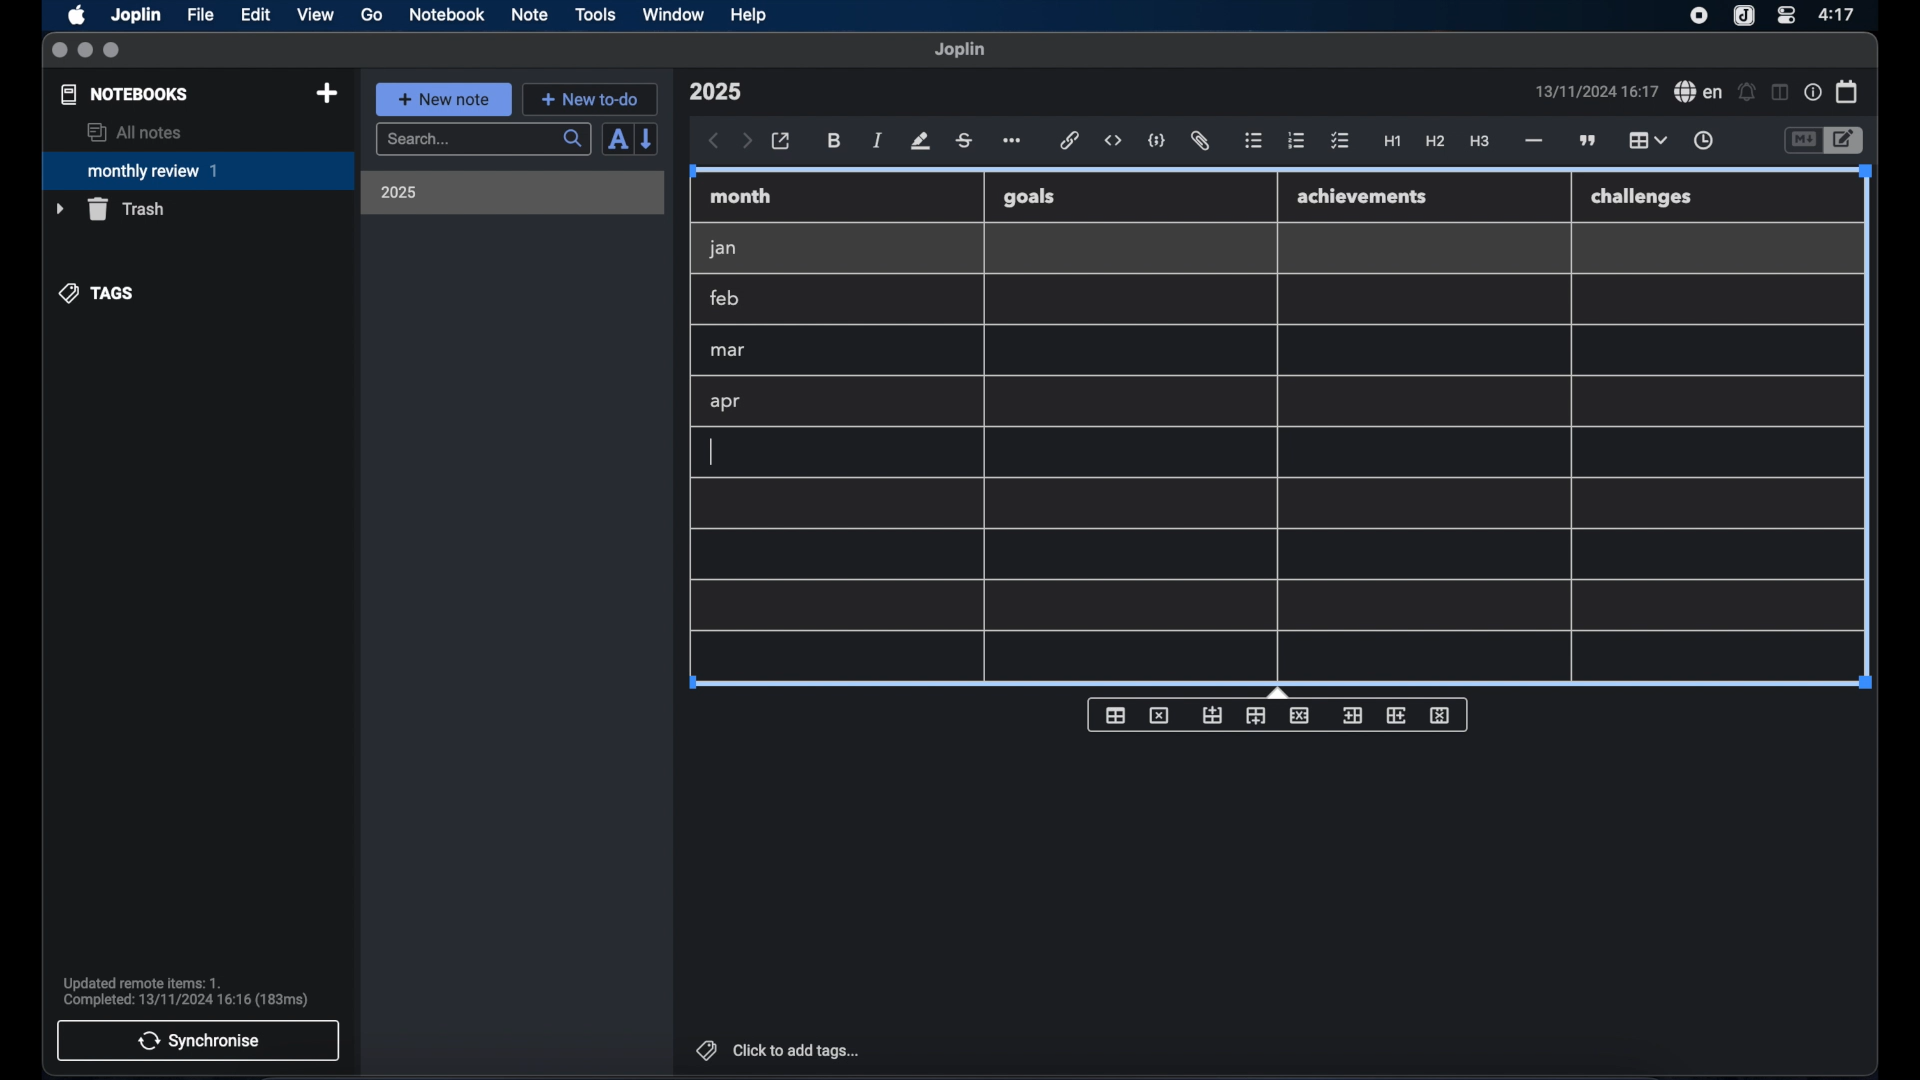 The height and width of the screenshot is (1080, 1920). What do you see at coordinates (399, 192) in the screenshot?
I see `2025` at bounding box center [399, 192].